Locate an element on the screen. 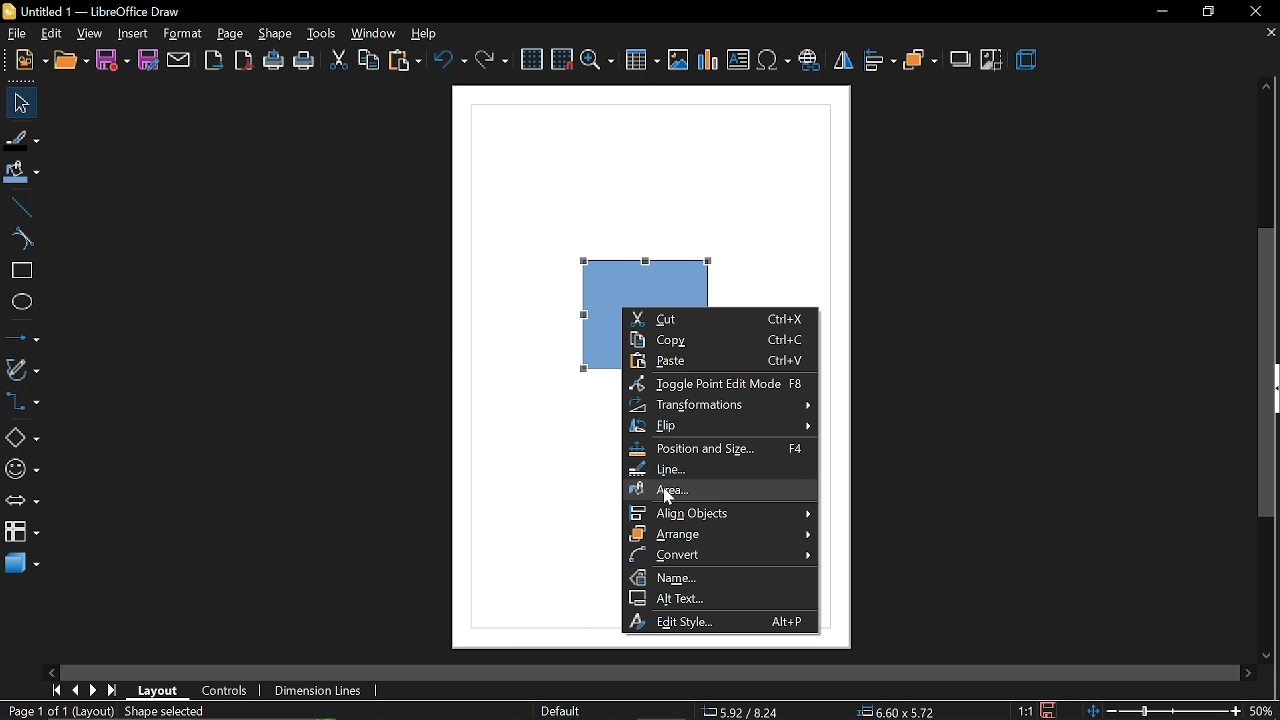 This screenshot has height=720, width=1280. page style is located at coordinates (559, 710).